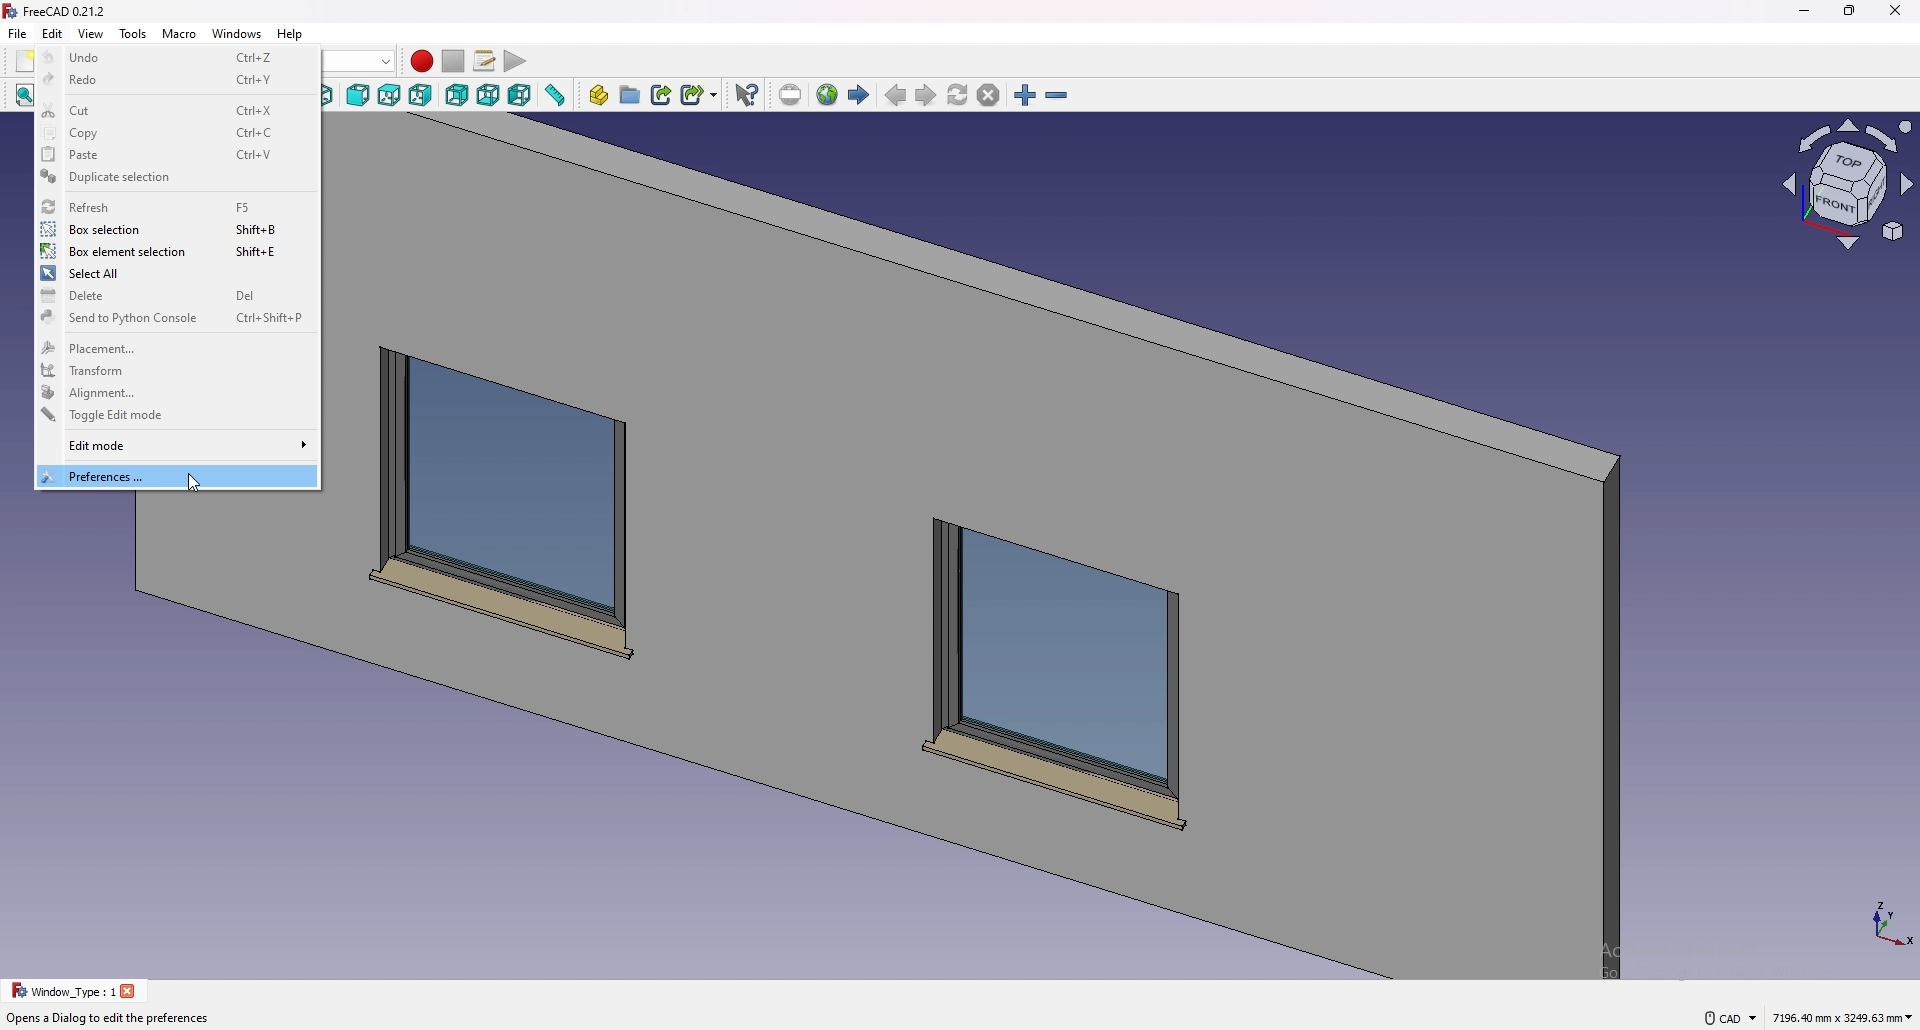  What do you see at coordinates (926, 97) in the screenshot?
I see `next page` at bounding box center [926, 97].